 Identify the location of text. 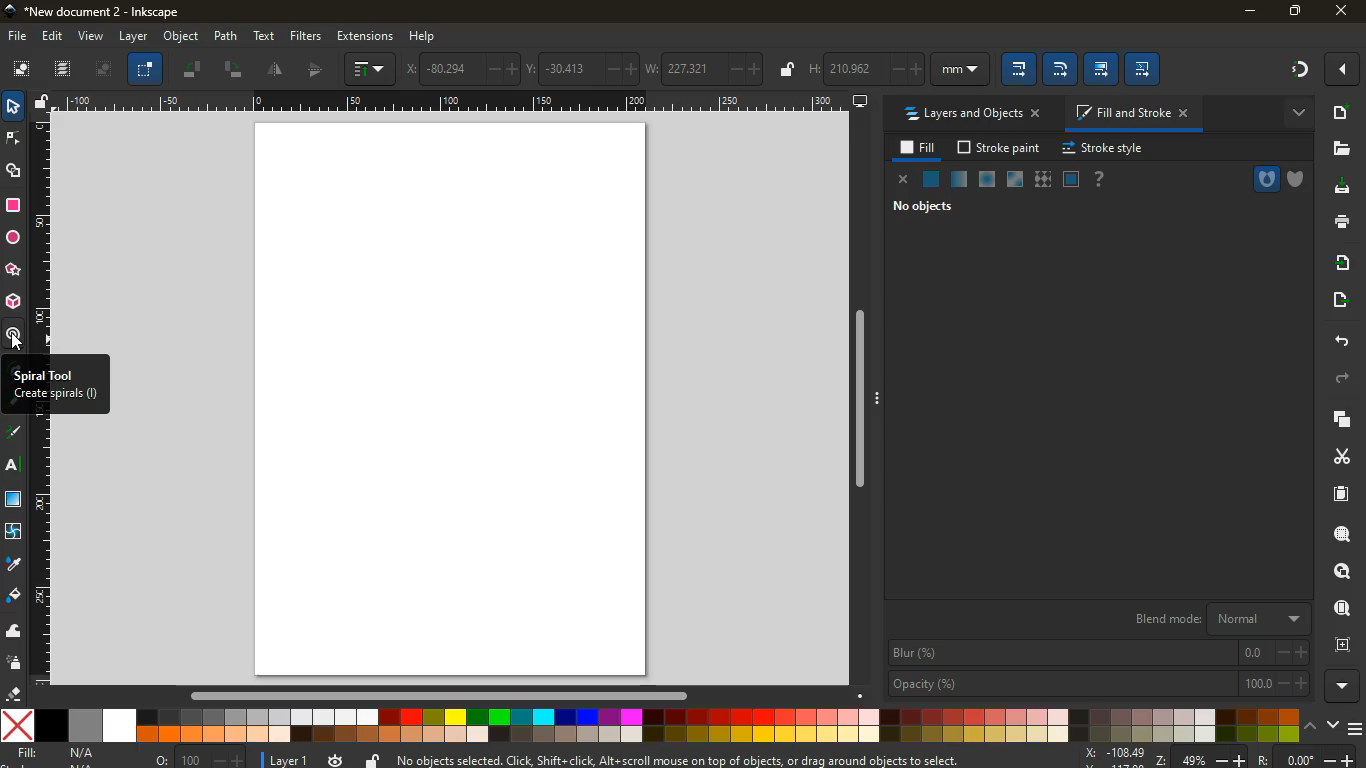
(15, 467).